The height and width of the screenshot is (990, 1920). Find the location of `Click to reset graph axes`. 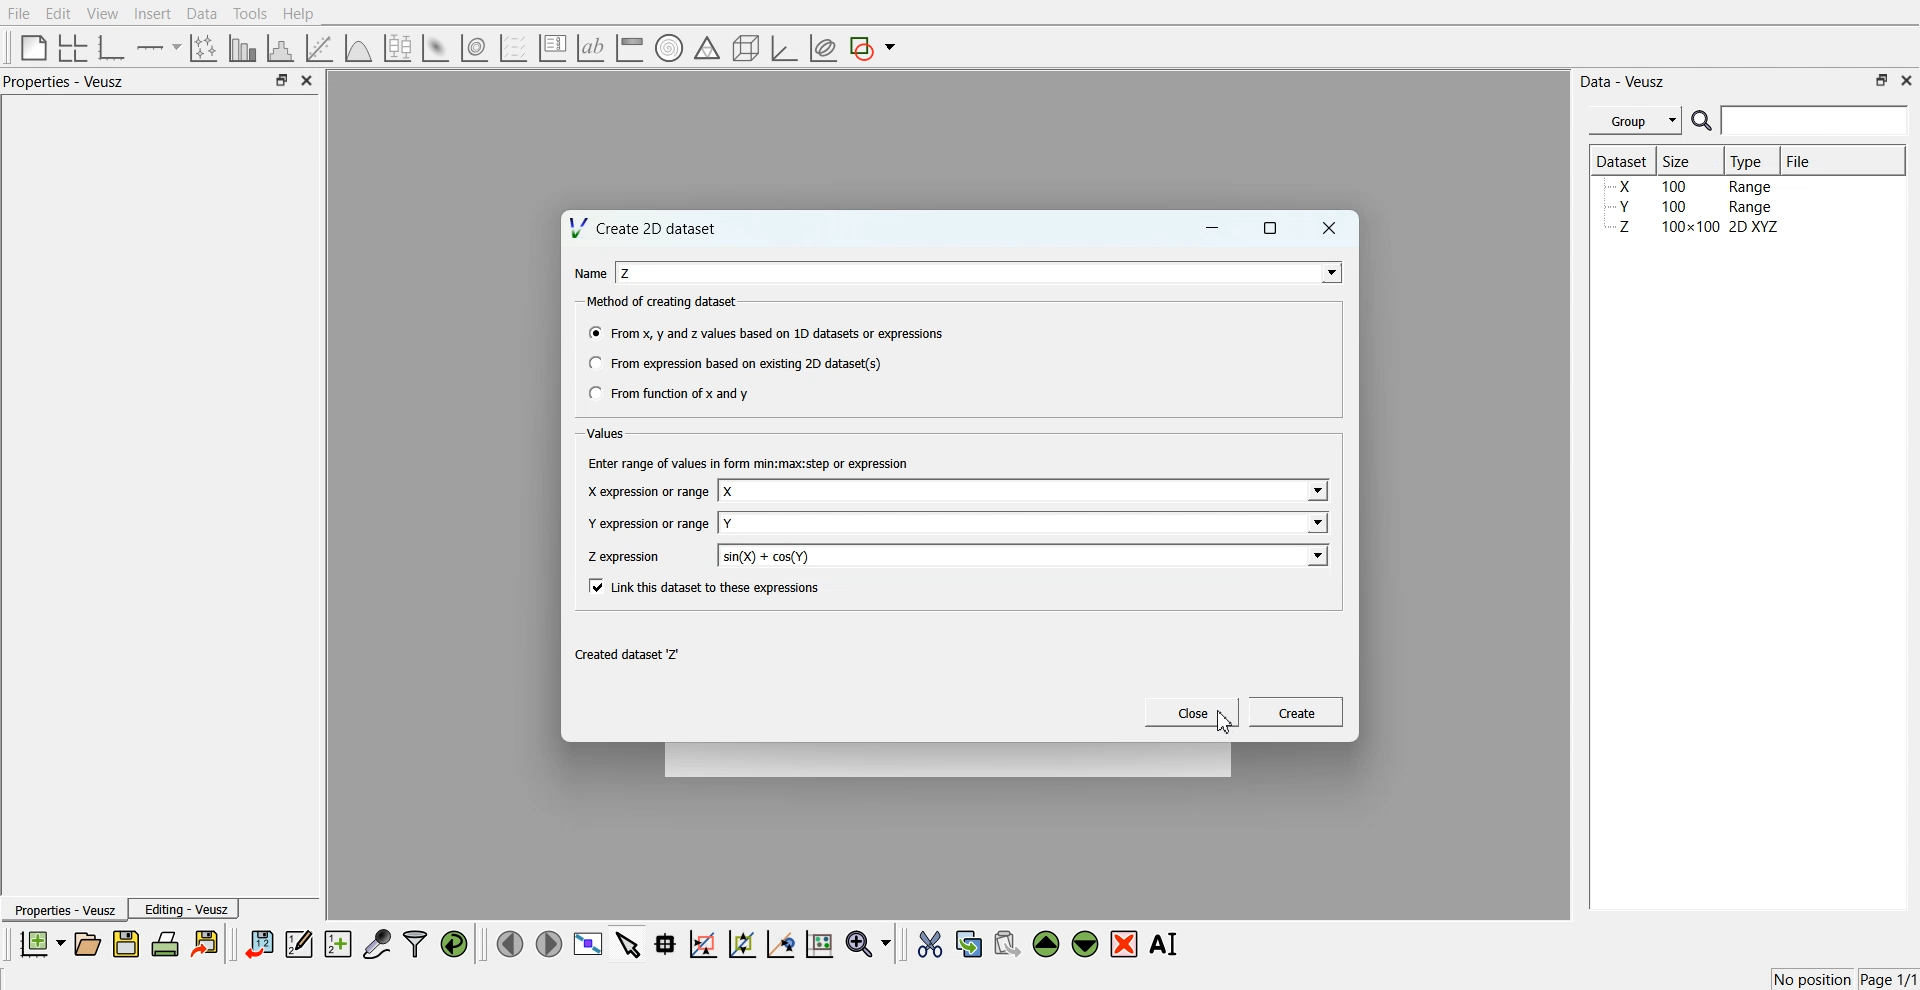

Click to reset graph axes is located at coordinates (819, 942).